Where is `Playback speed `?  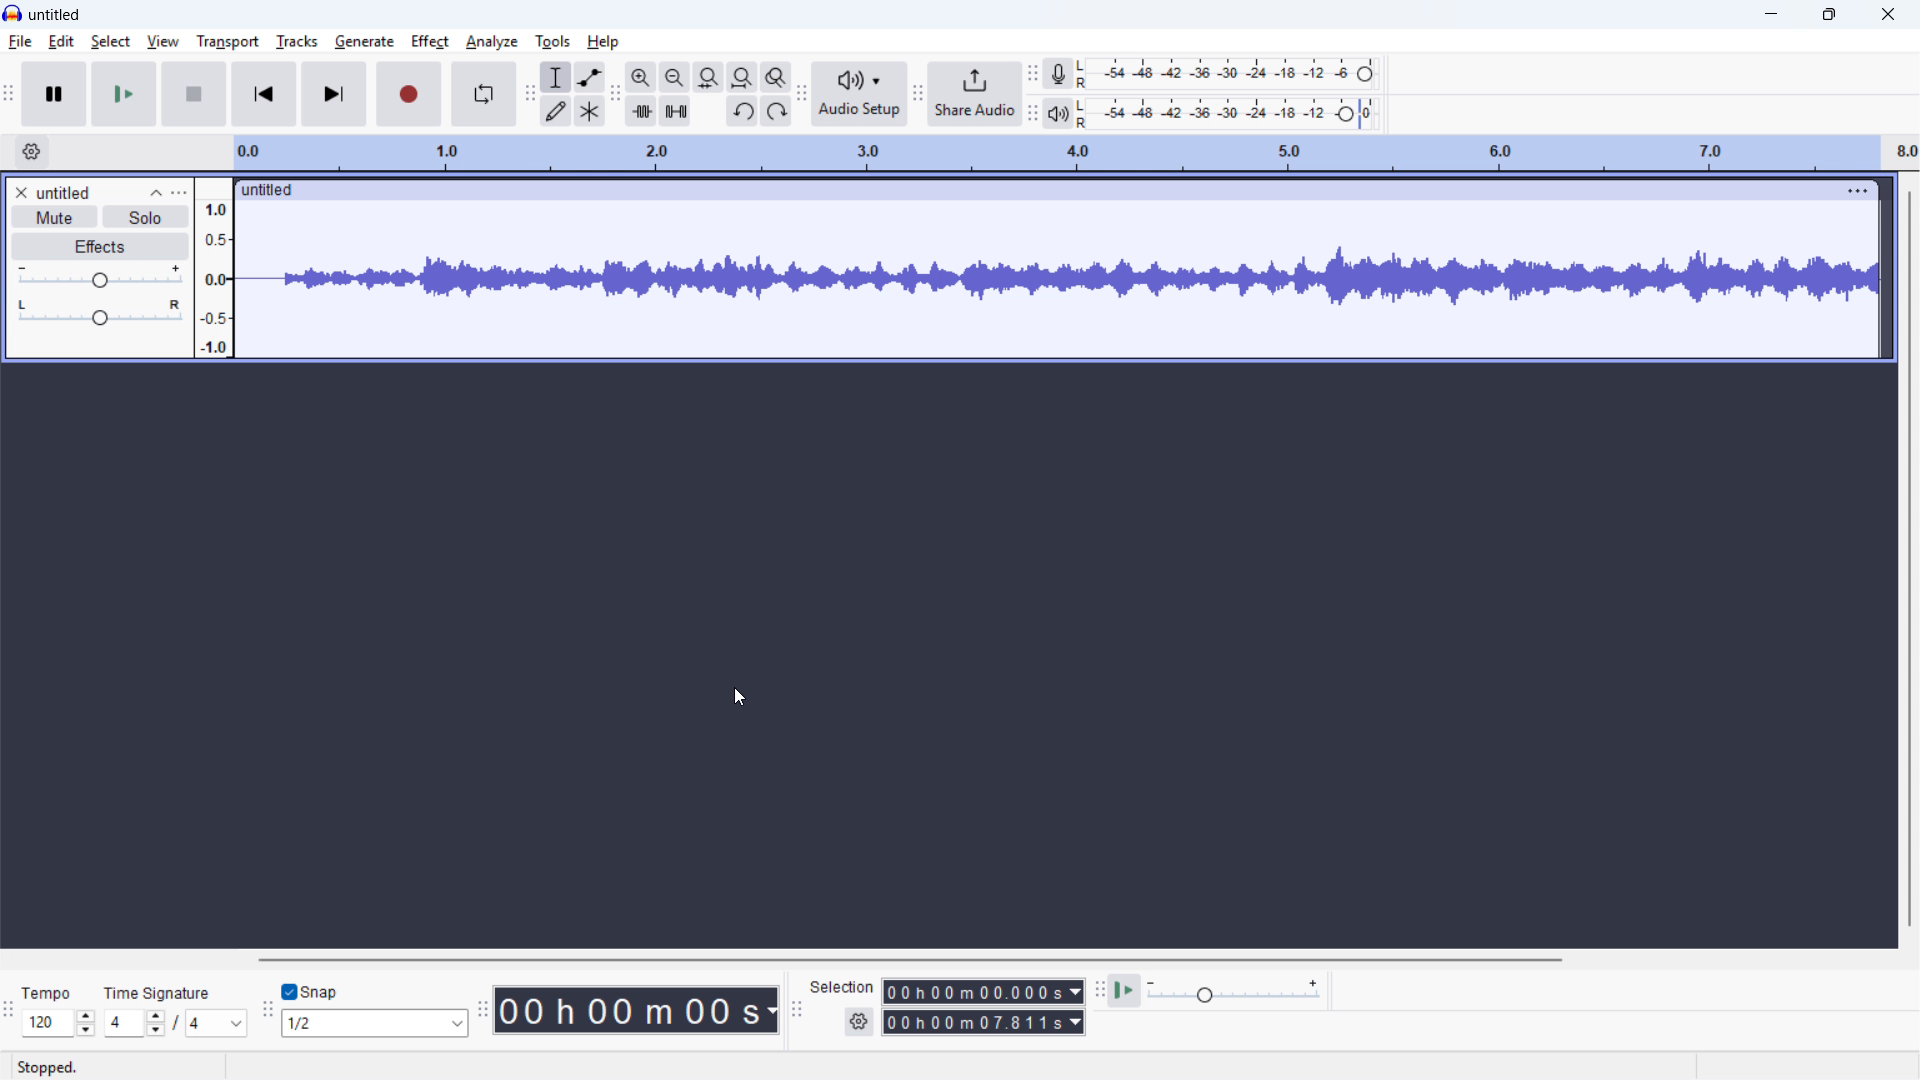 Playback speed  is located at coordinates (1233, 992).